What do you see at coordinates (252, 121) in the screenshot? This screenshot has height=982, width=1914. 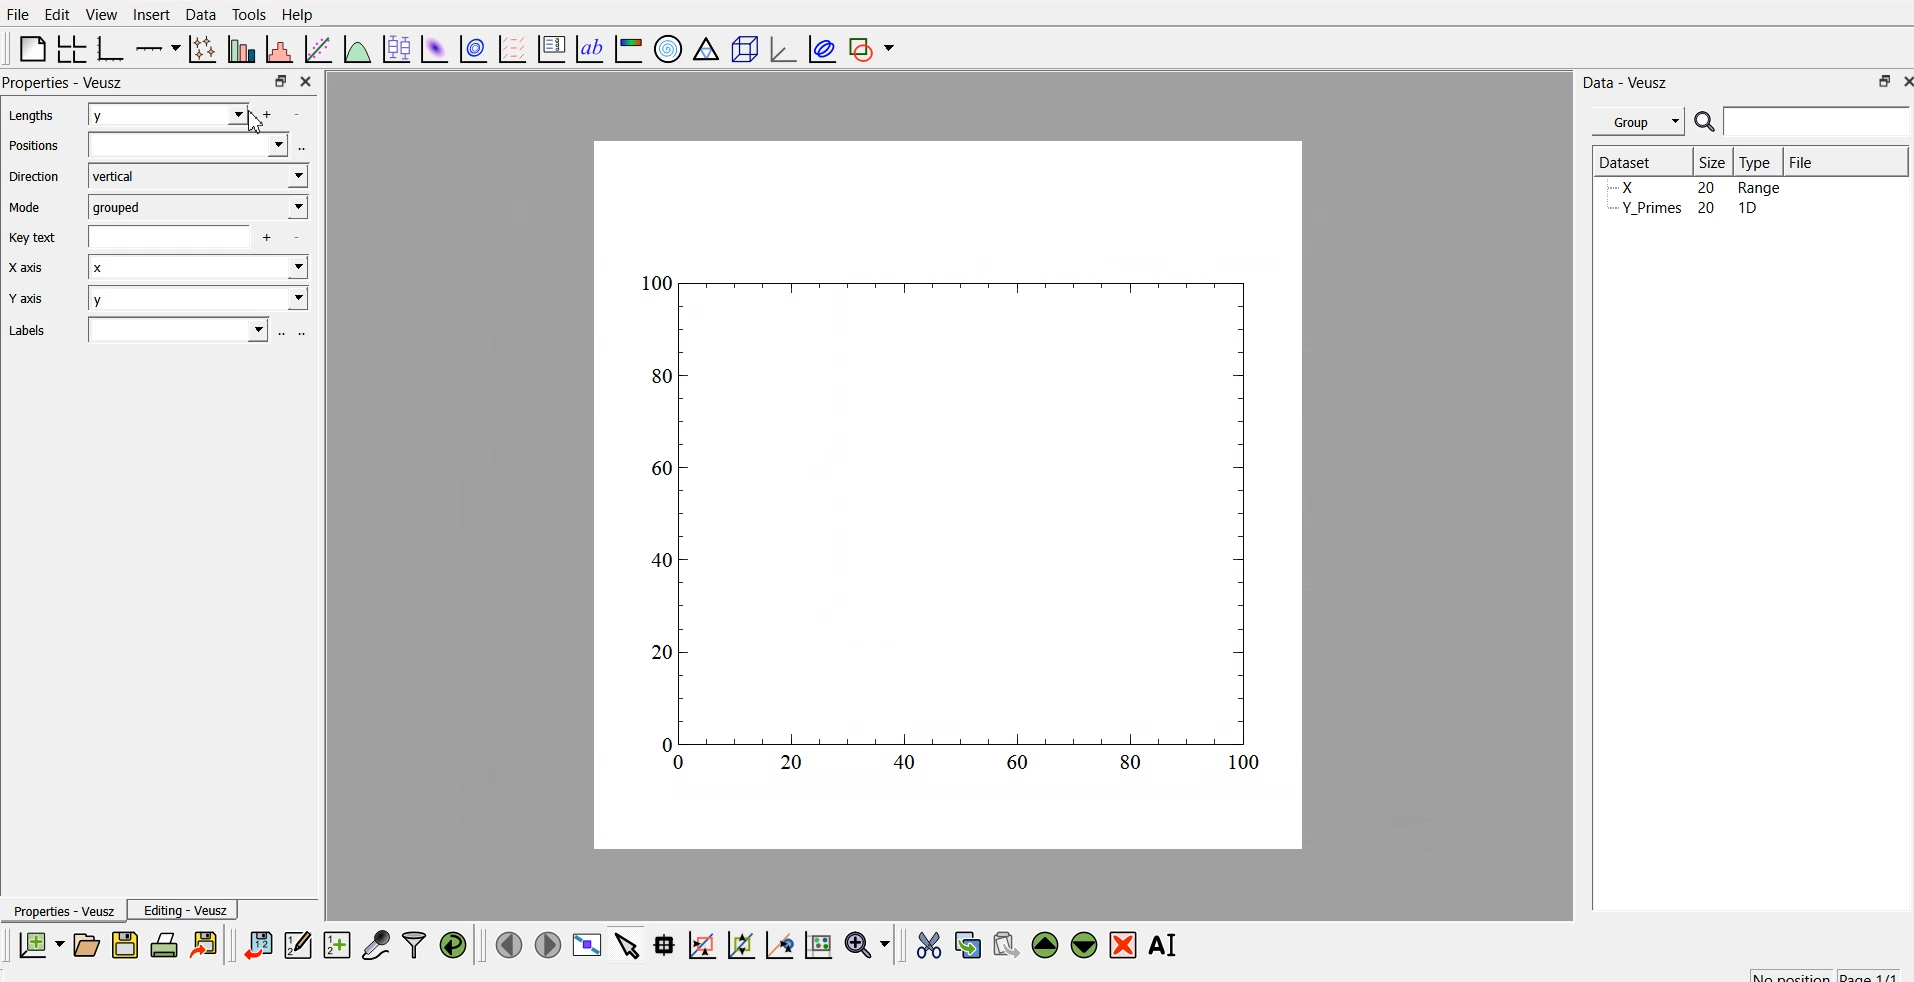 I see `cursor` at bounding box center [252, 121].